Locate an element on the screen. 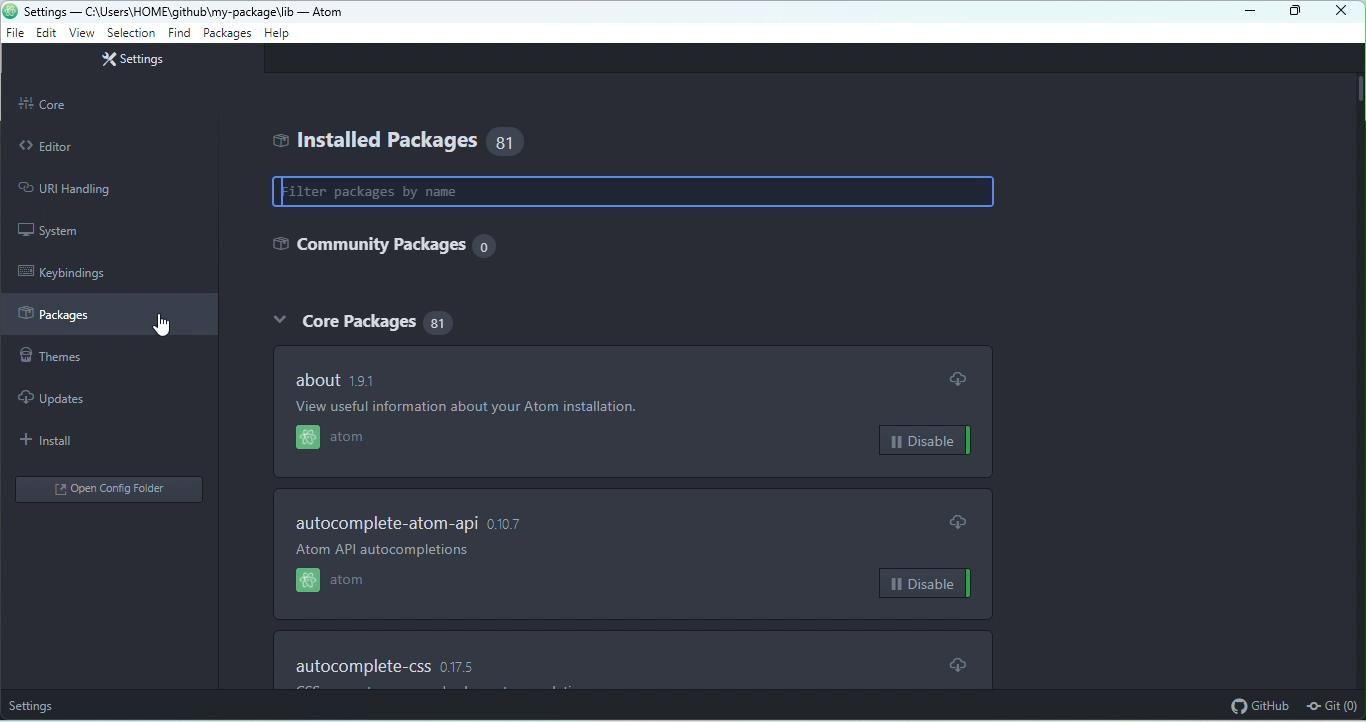 The height and width of the screenshot is (722, 1366). selection is located at coordinates (132, 33).